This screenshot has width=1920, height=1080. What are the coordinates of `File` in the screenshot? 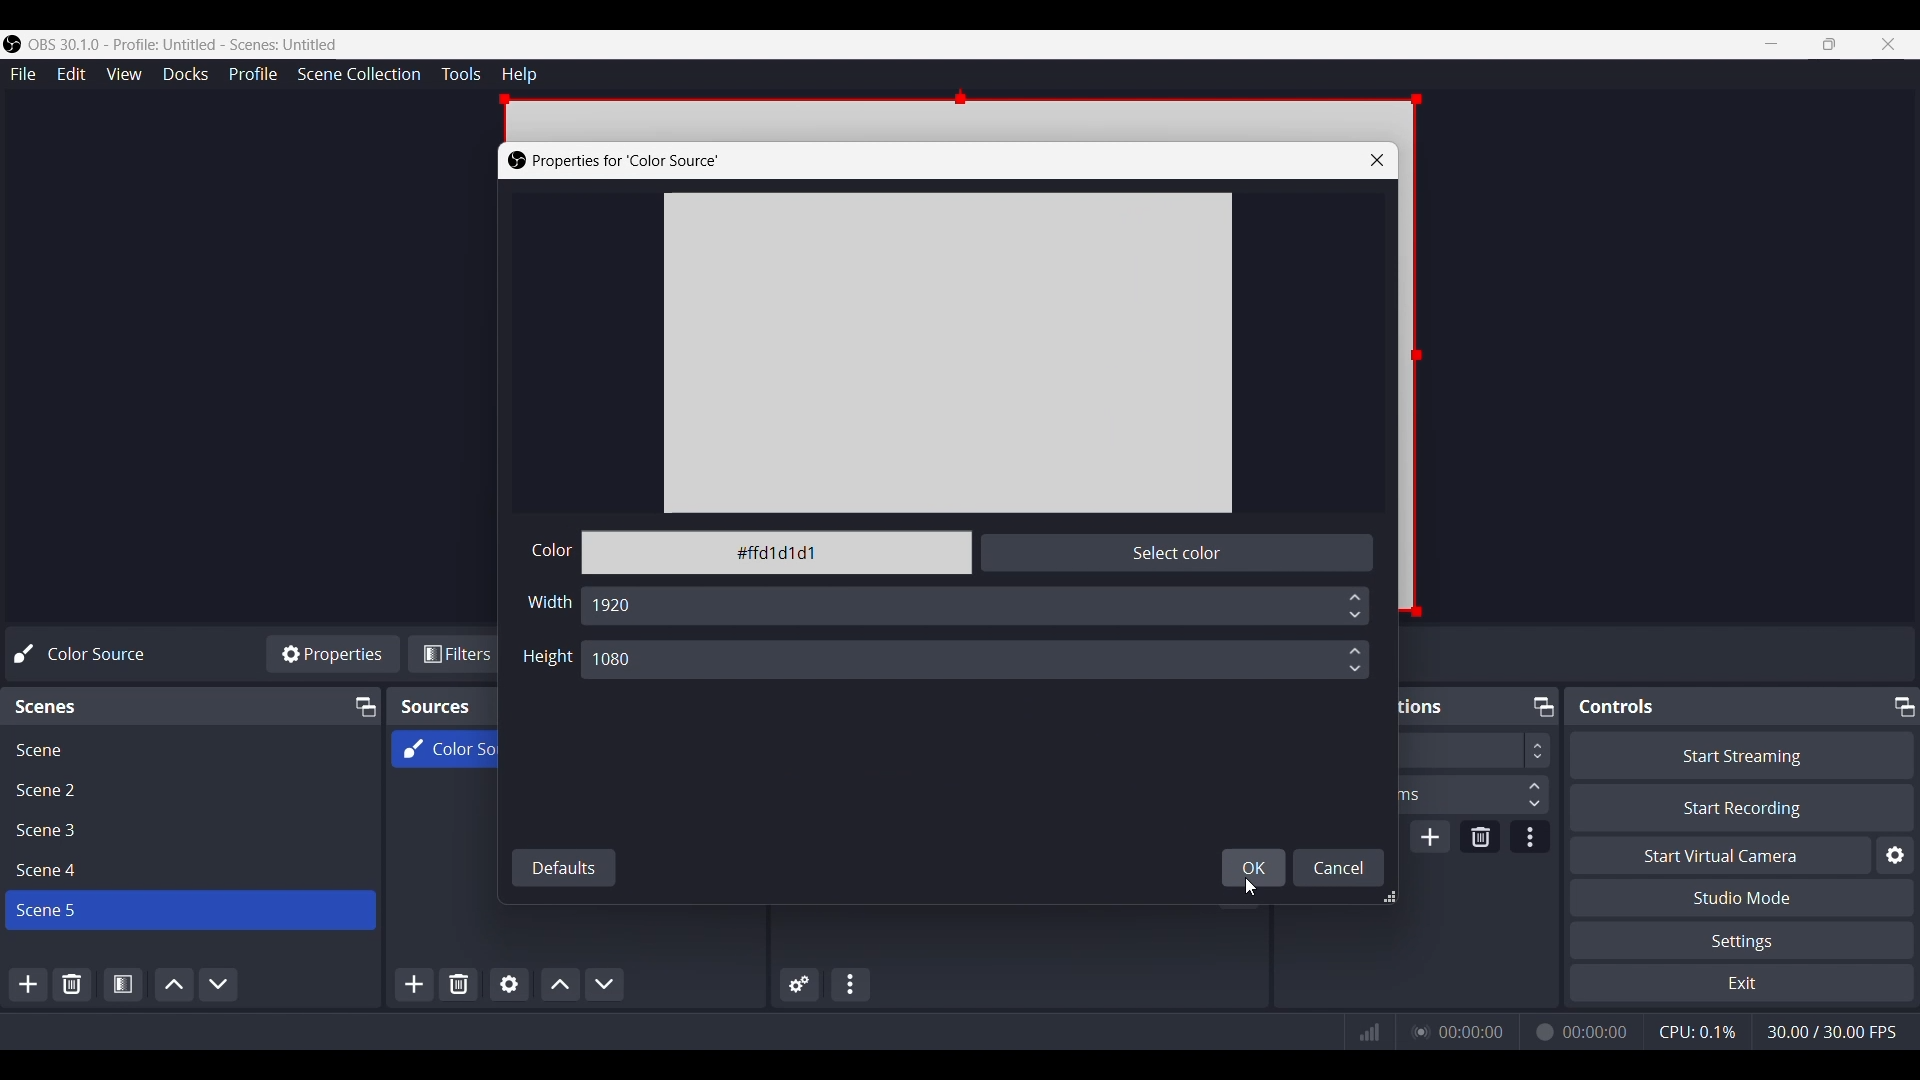 It's located at (21, 73).